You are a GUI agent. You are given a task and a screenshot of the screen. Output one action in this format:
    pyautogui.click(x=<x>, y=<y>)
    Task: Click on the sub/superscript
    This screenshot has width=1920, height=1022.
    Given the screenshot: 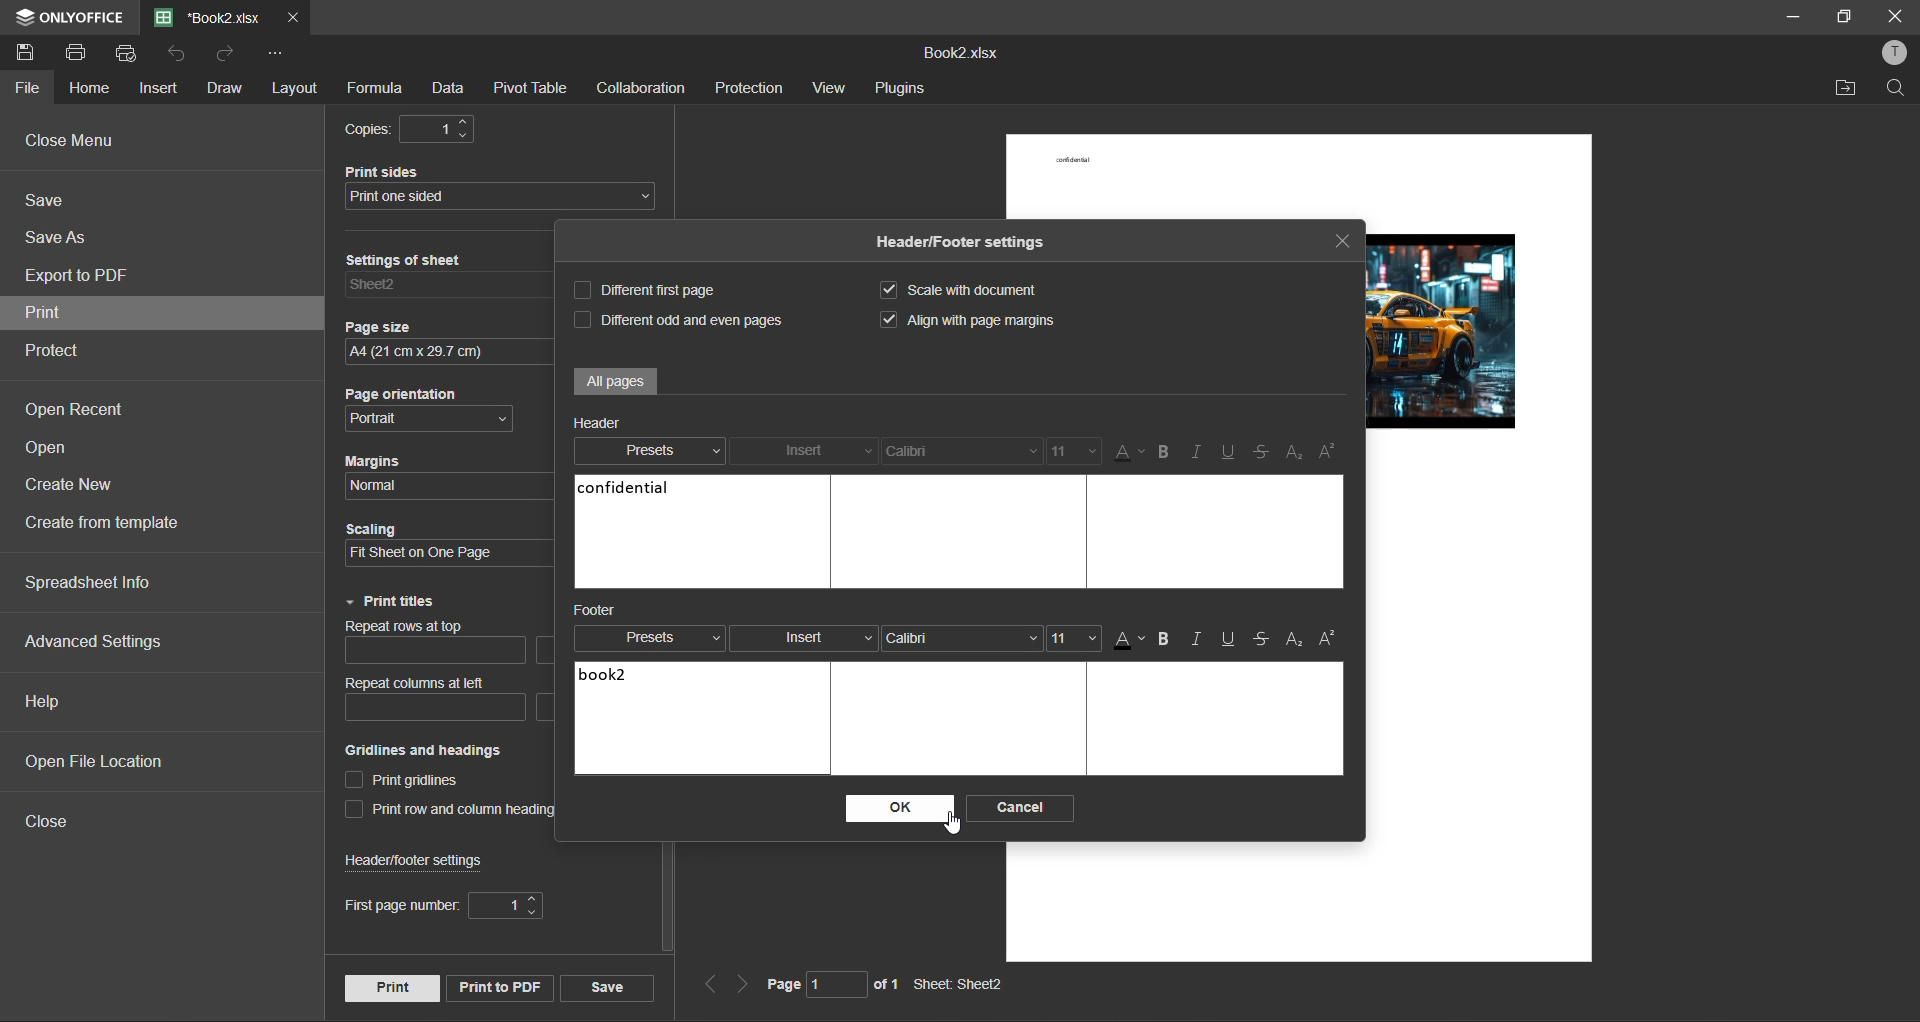 What is the action you would take?
    pyautogui.click(x=1297, y=454)
    